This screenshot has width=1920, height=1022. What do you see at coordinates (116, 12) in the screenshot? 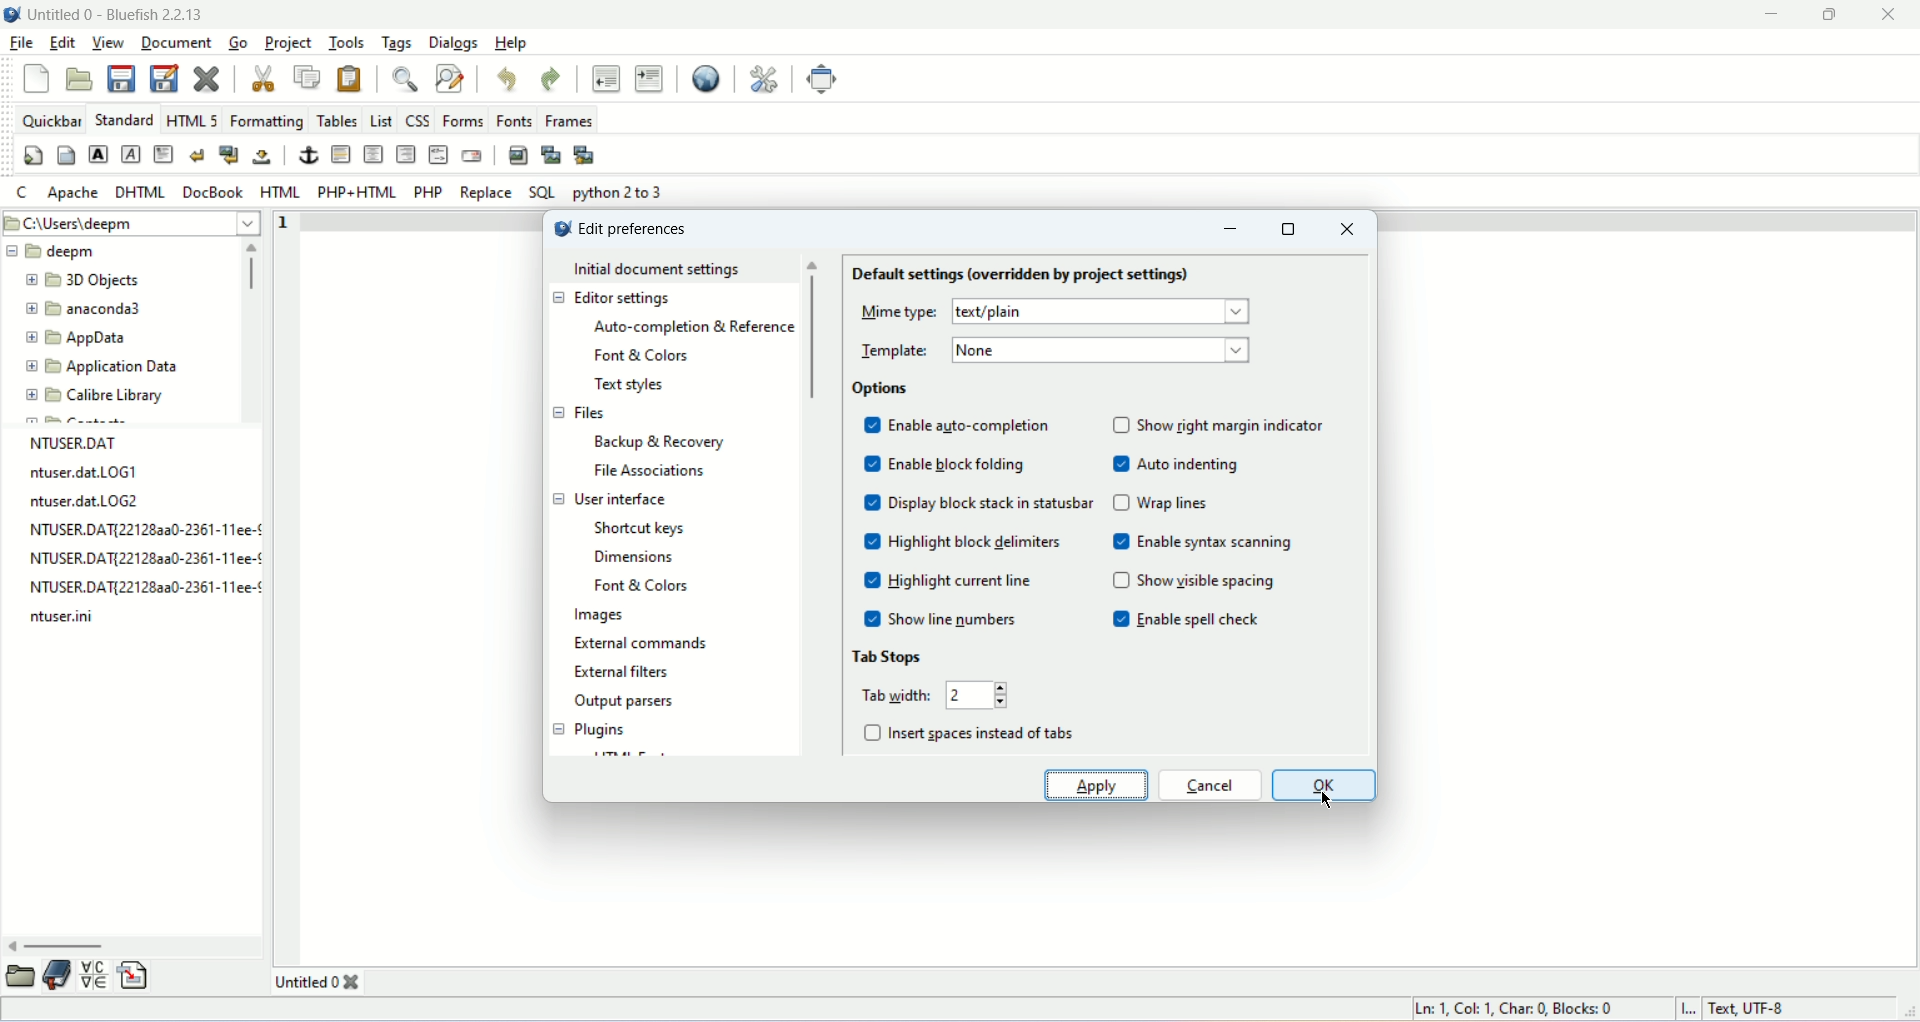
I see `title` at bounding box center [116, 12].